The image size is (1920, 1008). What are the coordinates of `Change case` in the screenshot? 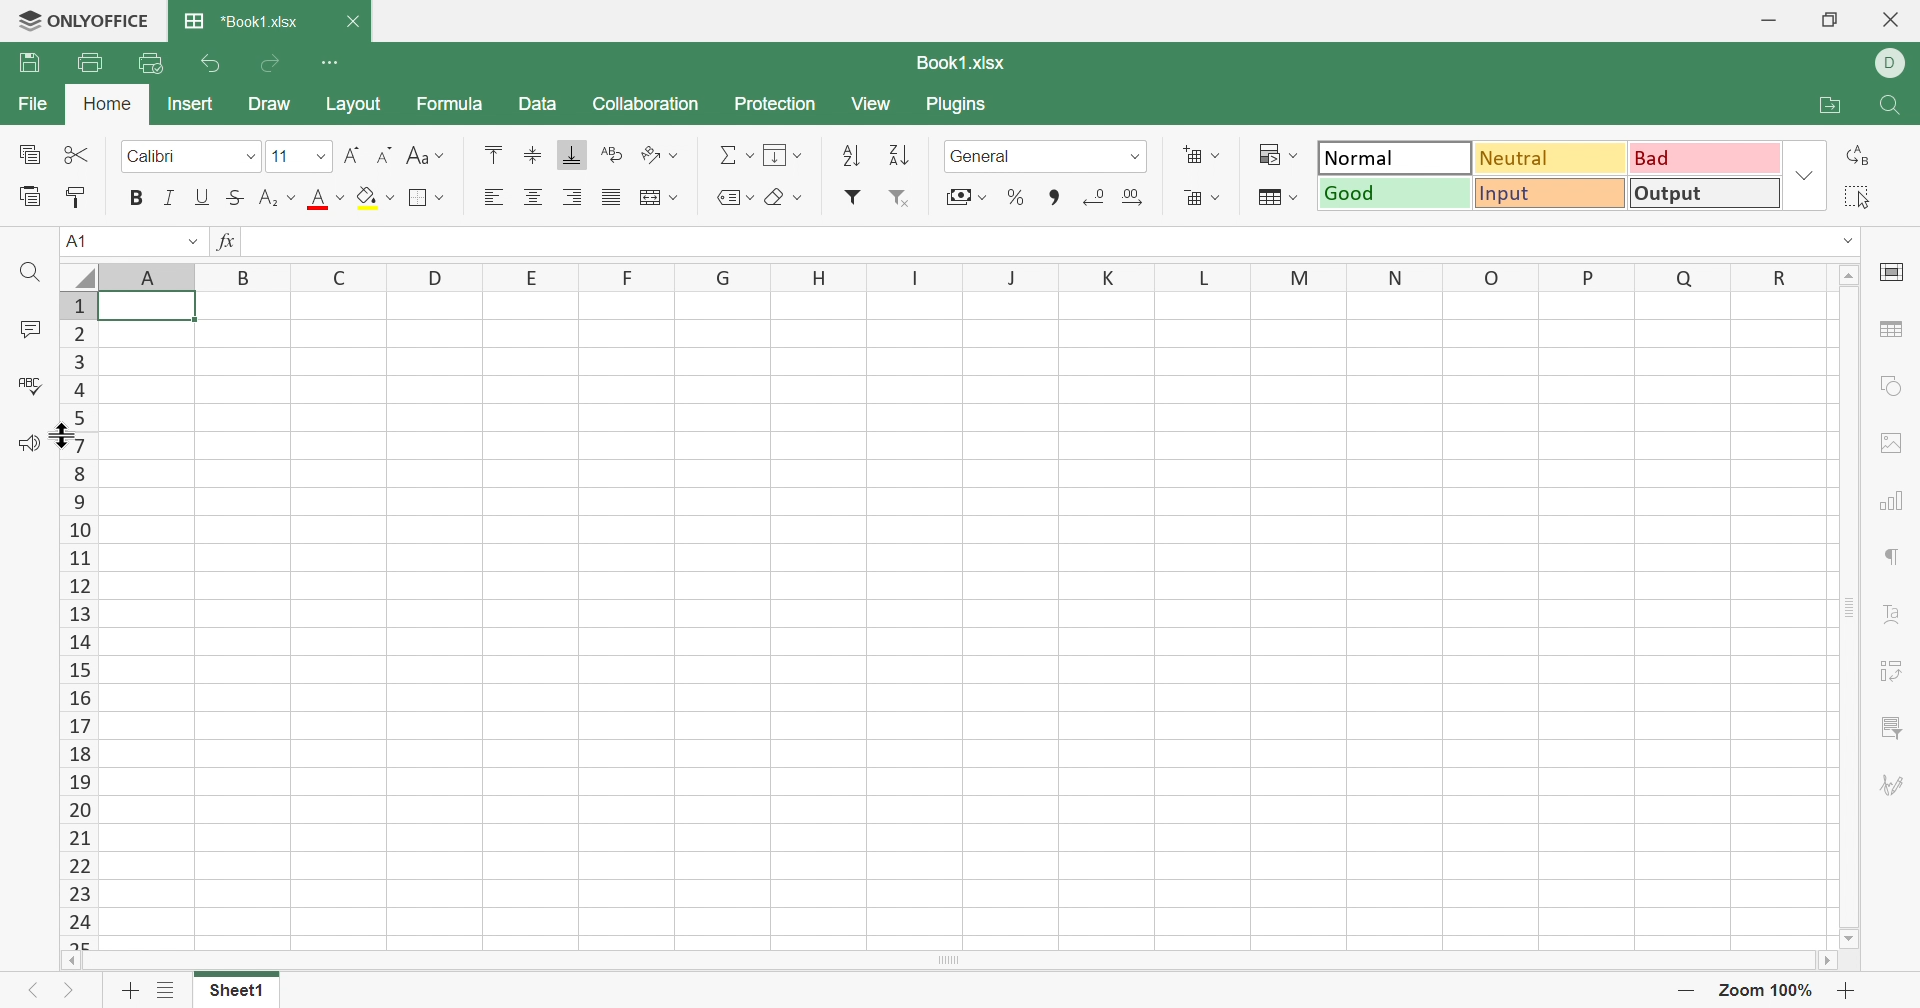 It's located at (425, 157).